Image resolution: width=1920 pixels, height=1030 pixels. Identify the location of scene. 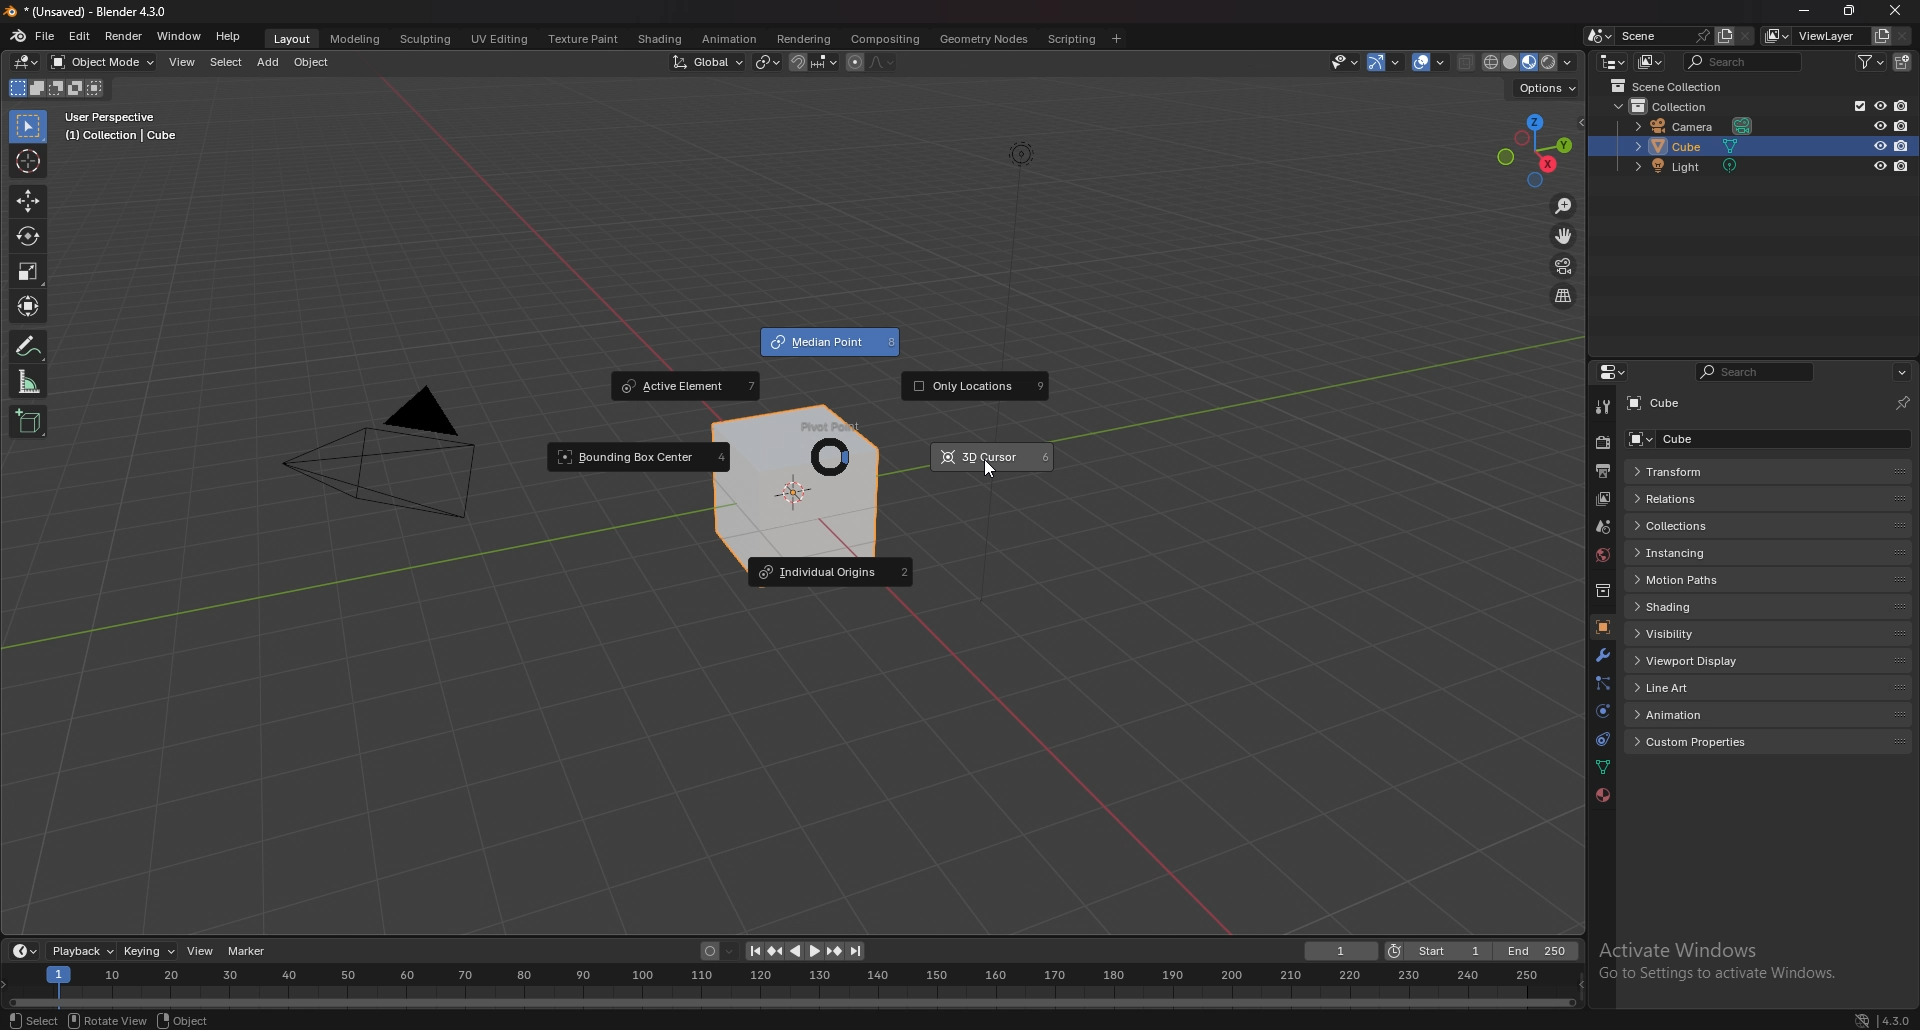
(1665, 35).